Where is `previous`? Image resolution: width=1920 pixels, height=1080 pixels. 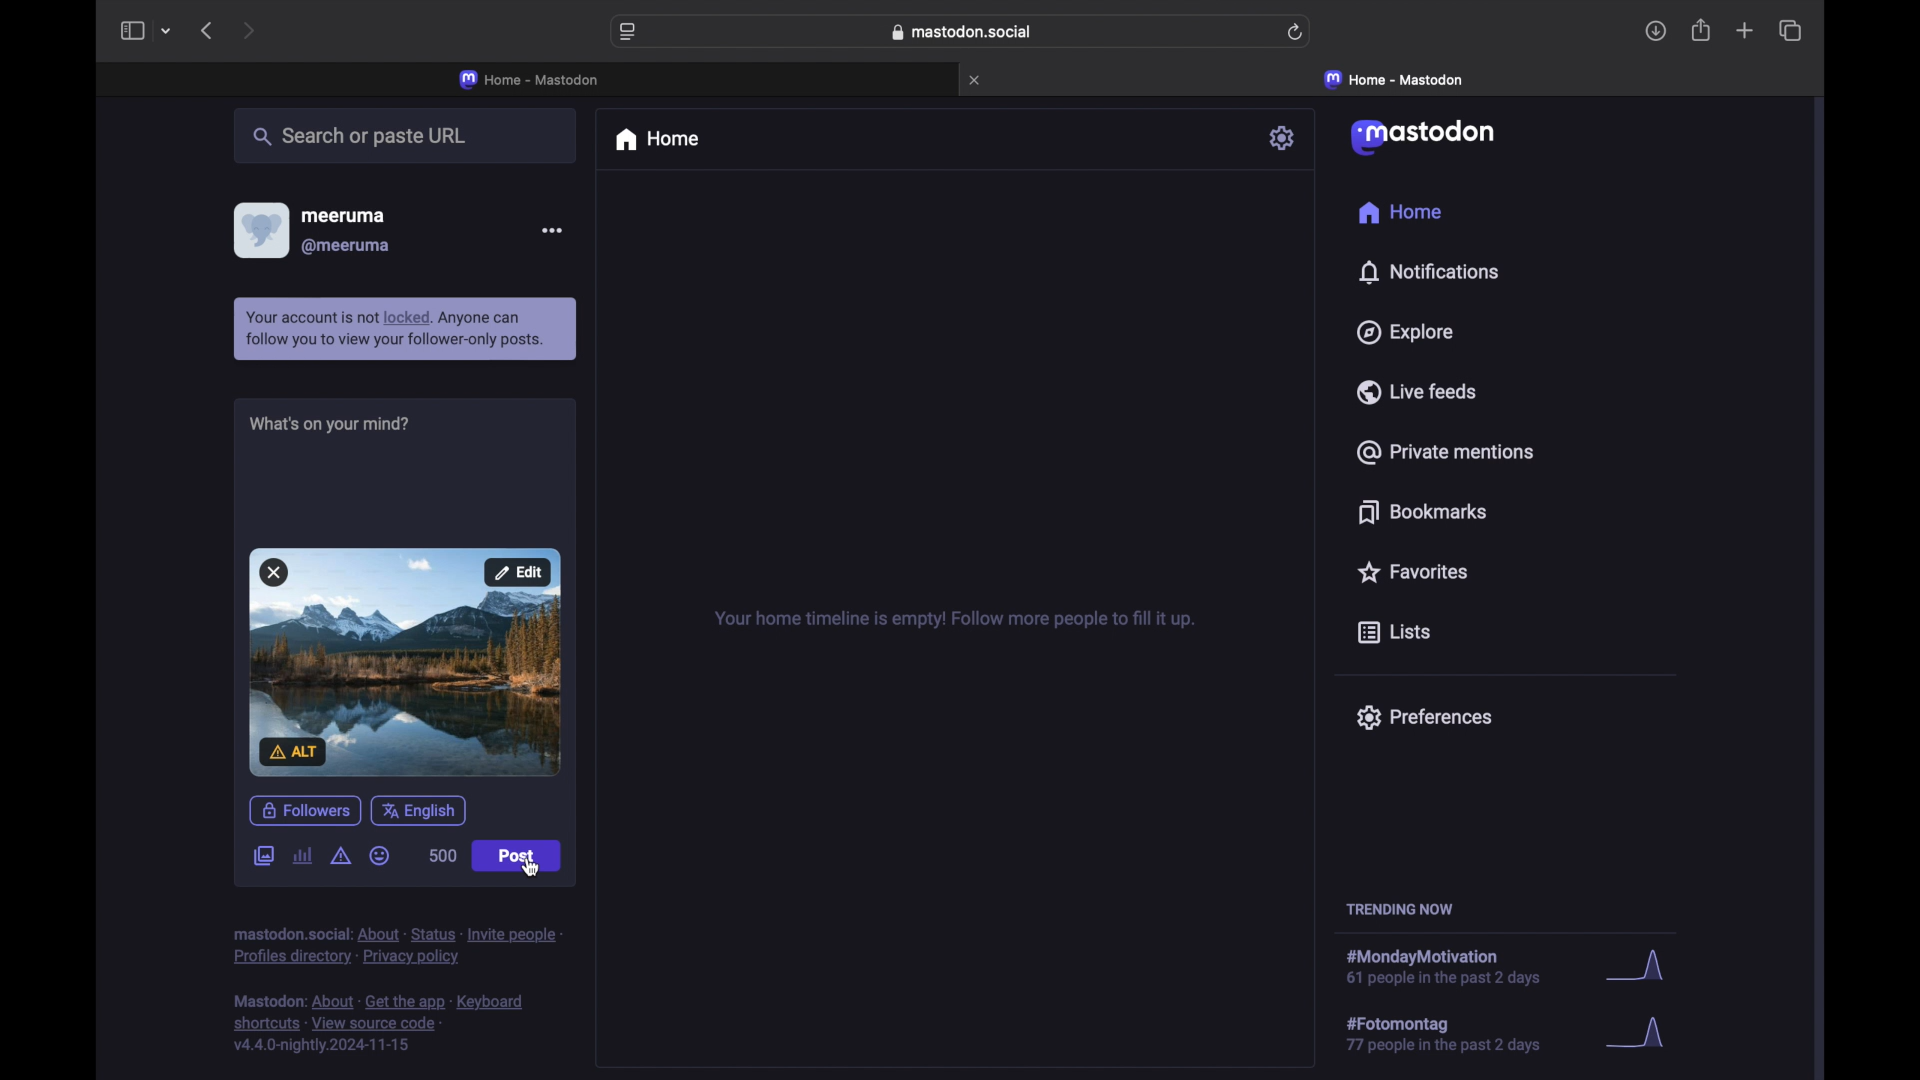 previous is located at coordinates (208, 32).